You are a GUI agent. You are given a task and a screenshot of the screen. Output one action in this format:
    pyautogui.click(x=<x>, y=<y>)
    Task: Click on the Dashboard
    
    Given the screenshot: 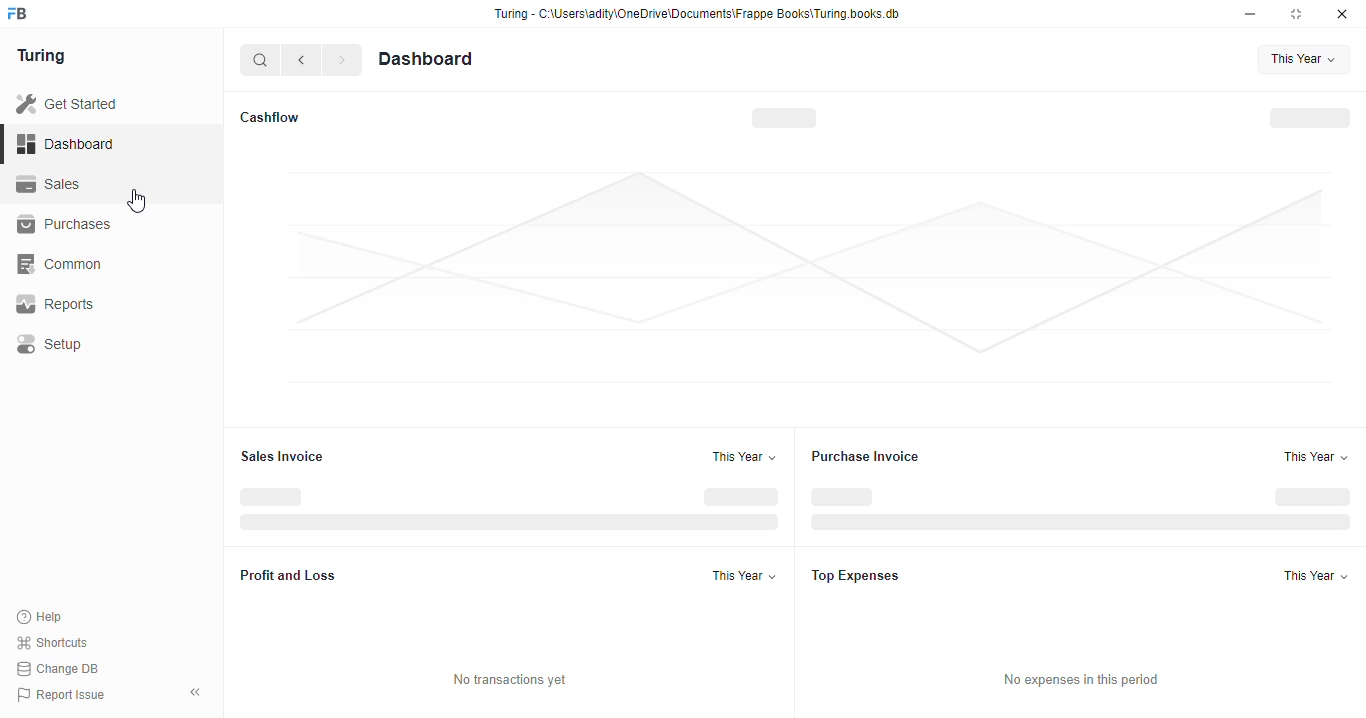 What is the action you would take?
    pyautogui.click(x=429, y=60)
    